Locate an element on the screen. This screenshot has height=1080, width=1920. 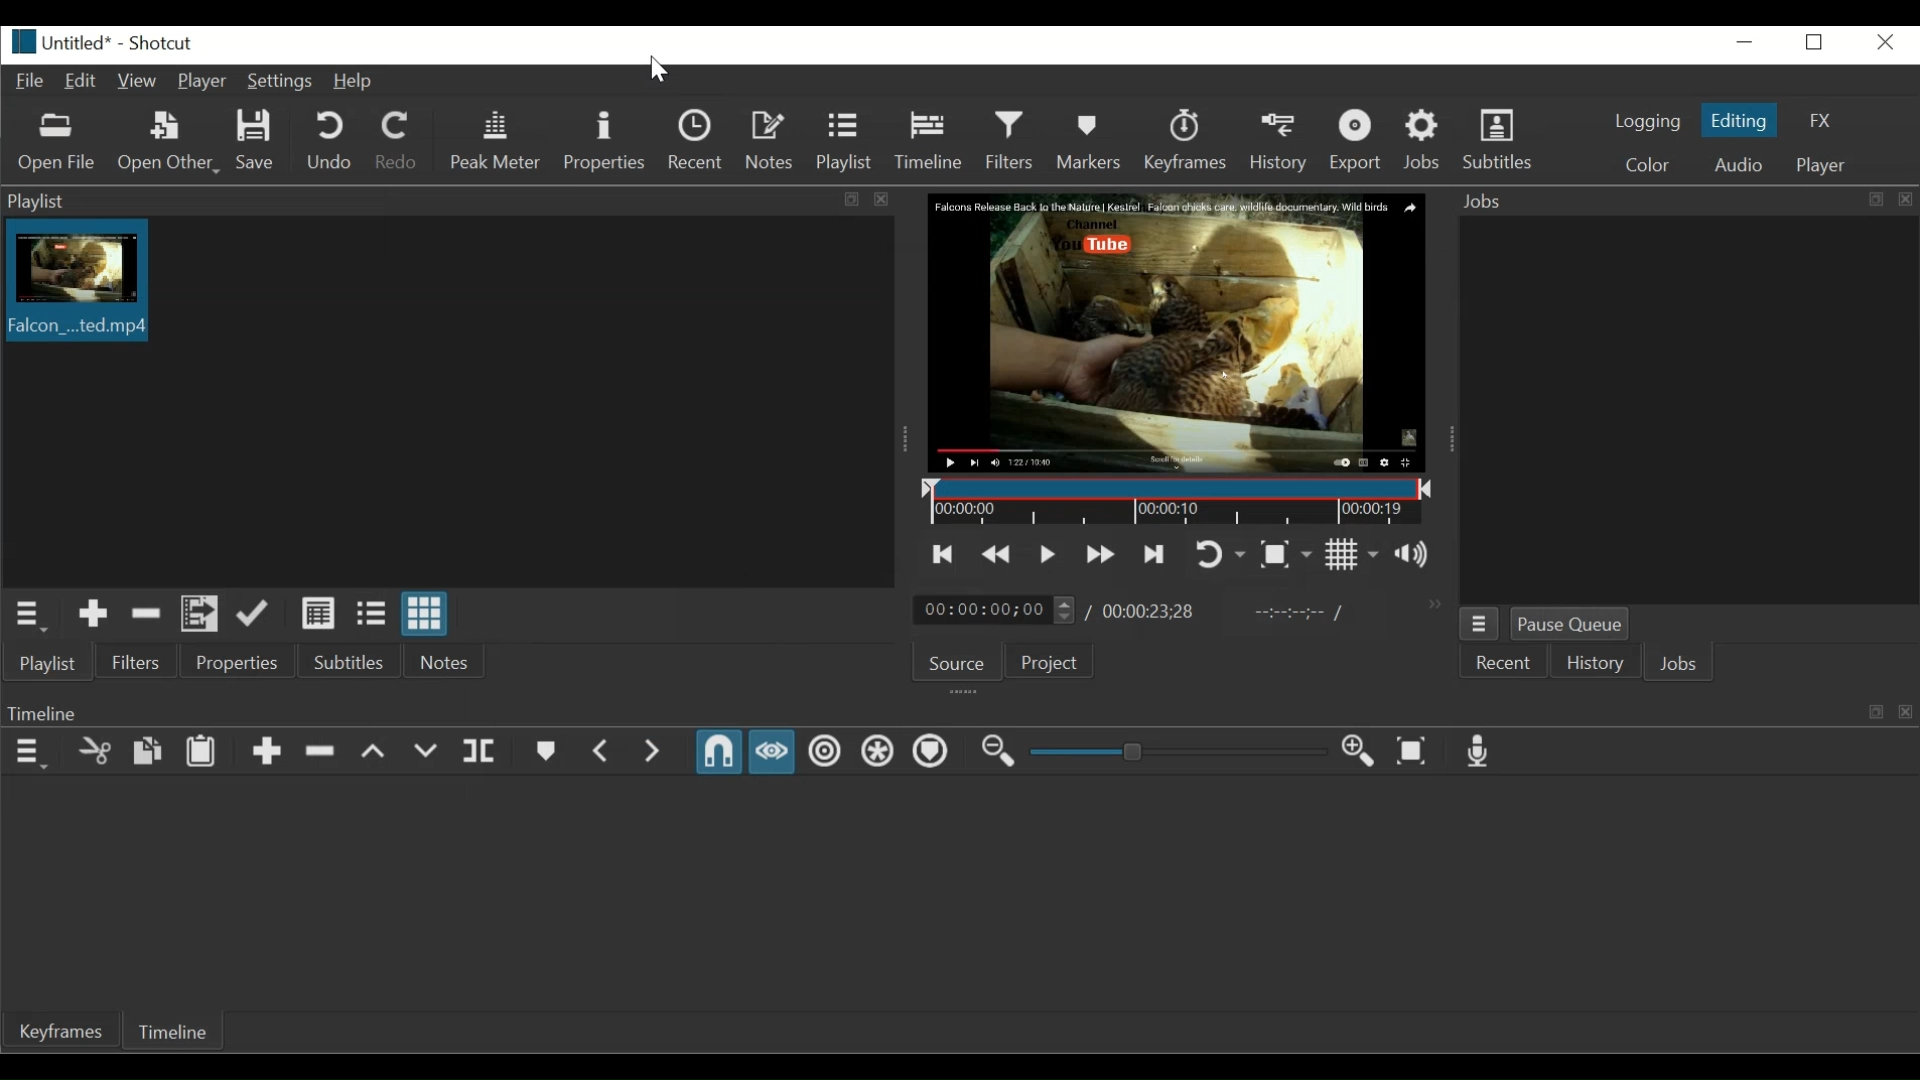
Pointer is located at coordinates (658, 70).